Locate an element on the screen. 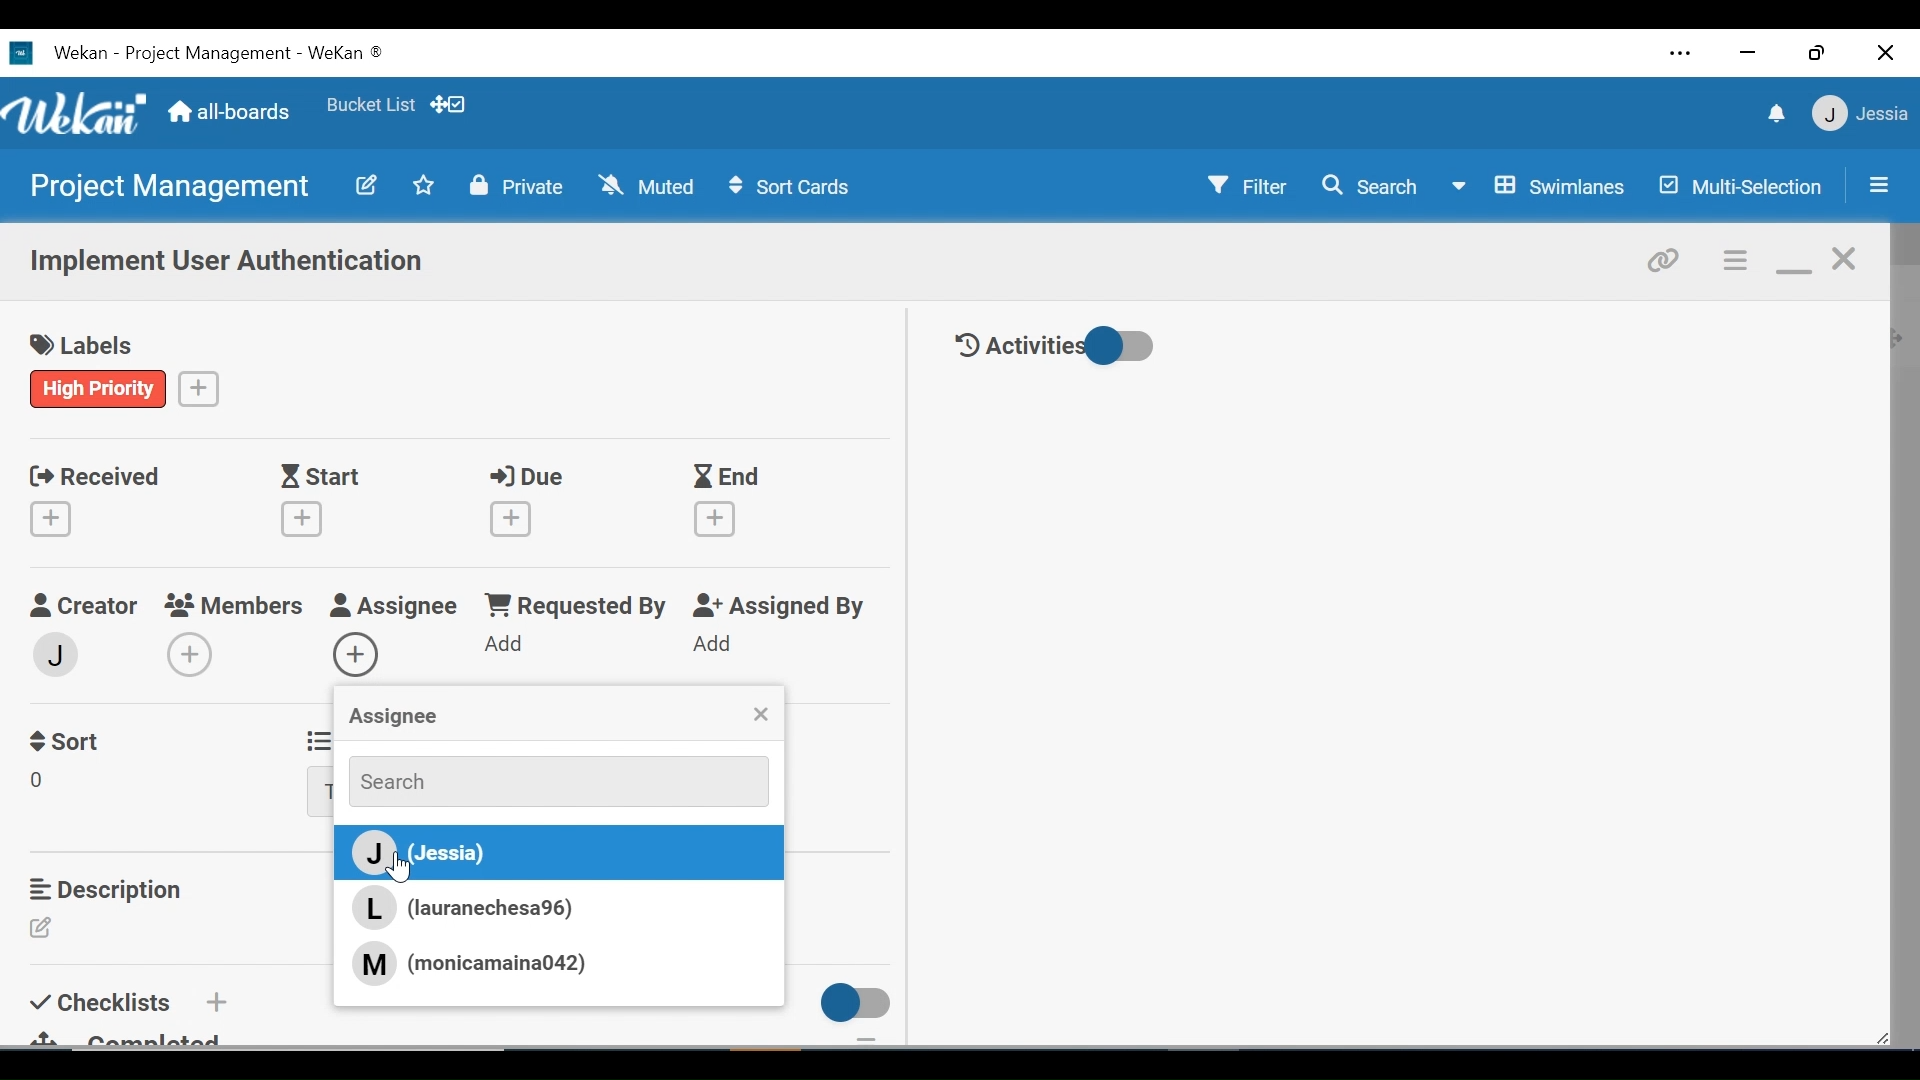 The image size is (1920, 1080). Create labels is located at coordinates (199, 387).